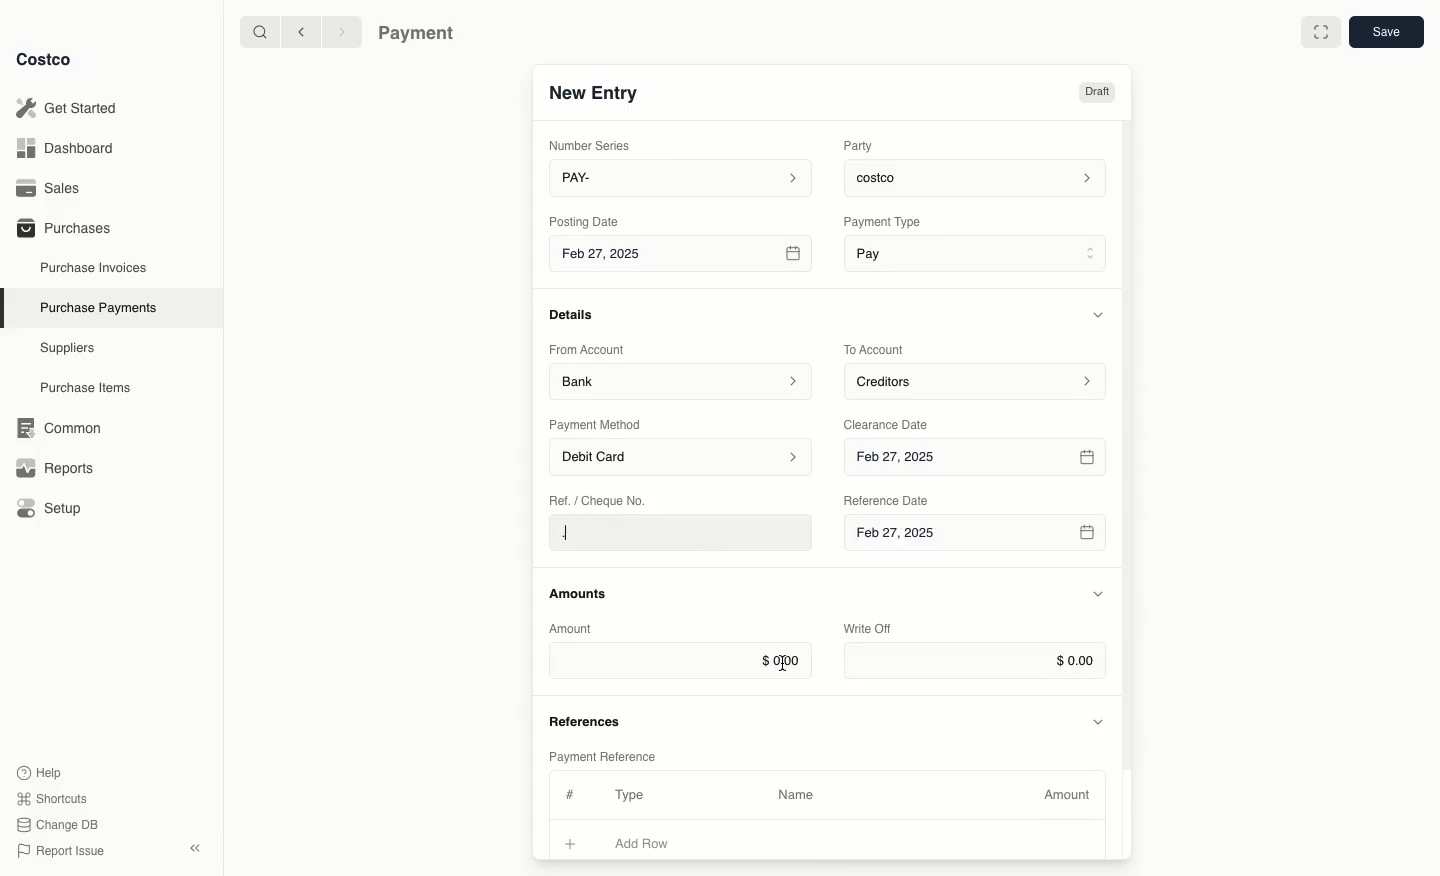 The image size is (1440, 876). Describe the element at coordinates (974, 538) in the screenshot. I see `Feb 27, 2025` at that location.